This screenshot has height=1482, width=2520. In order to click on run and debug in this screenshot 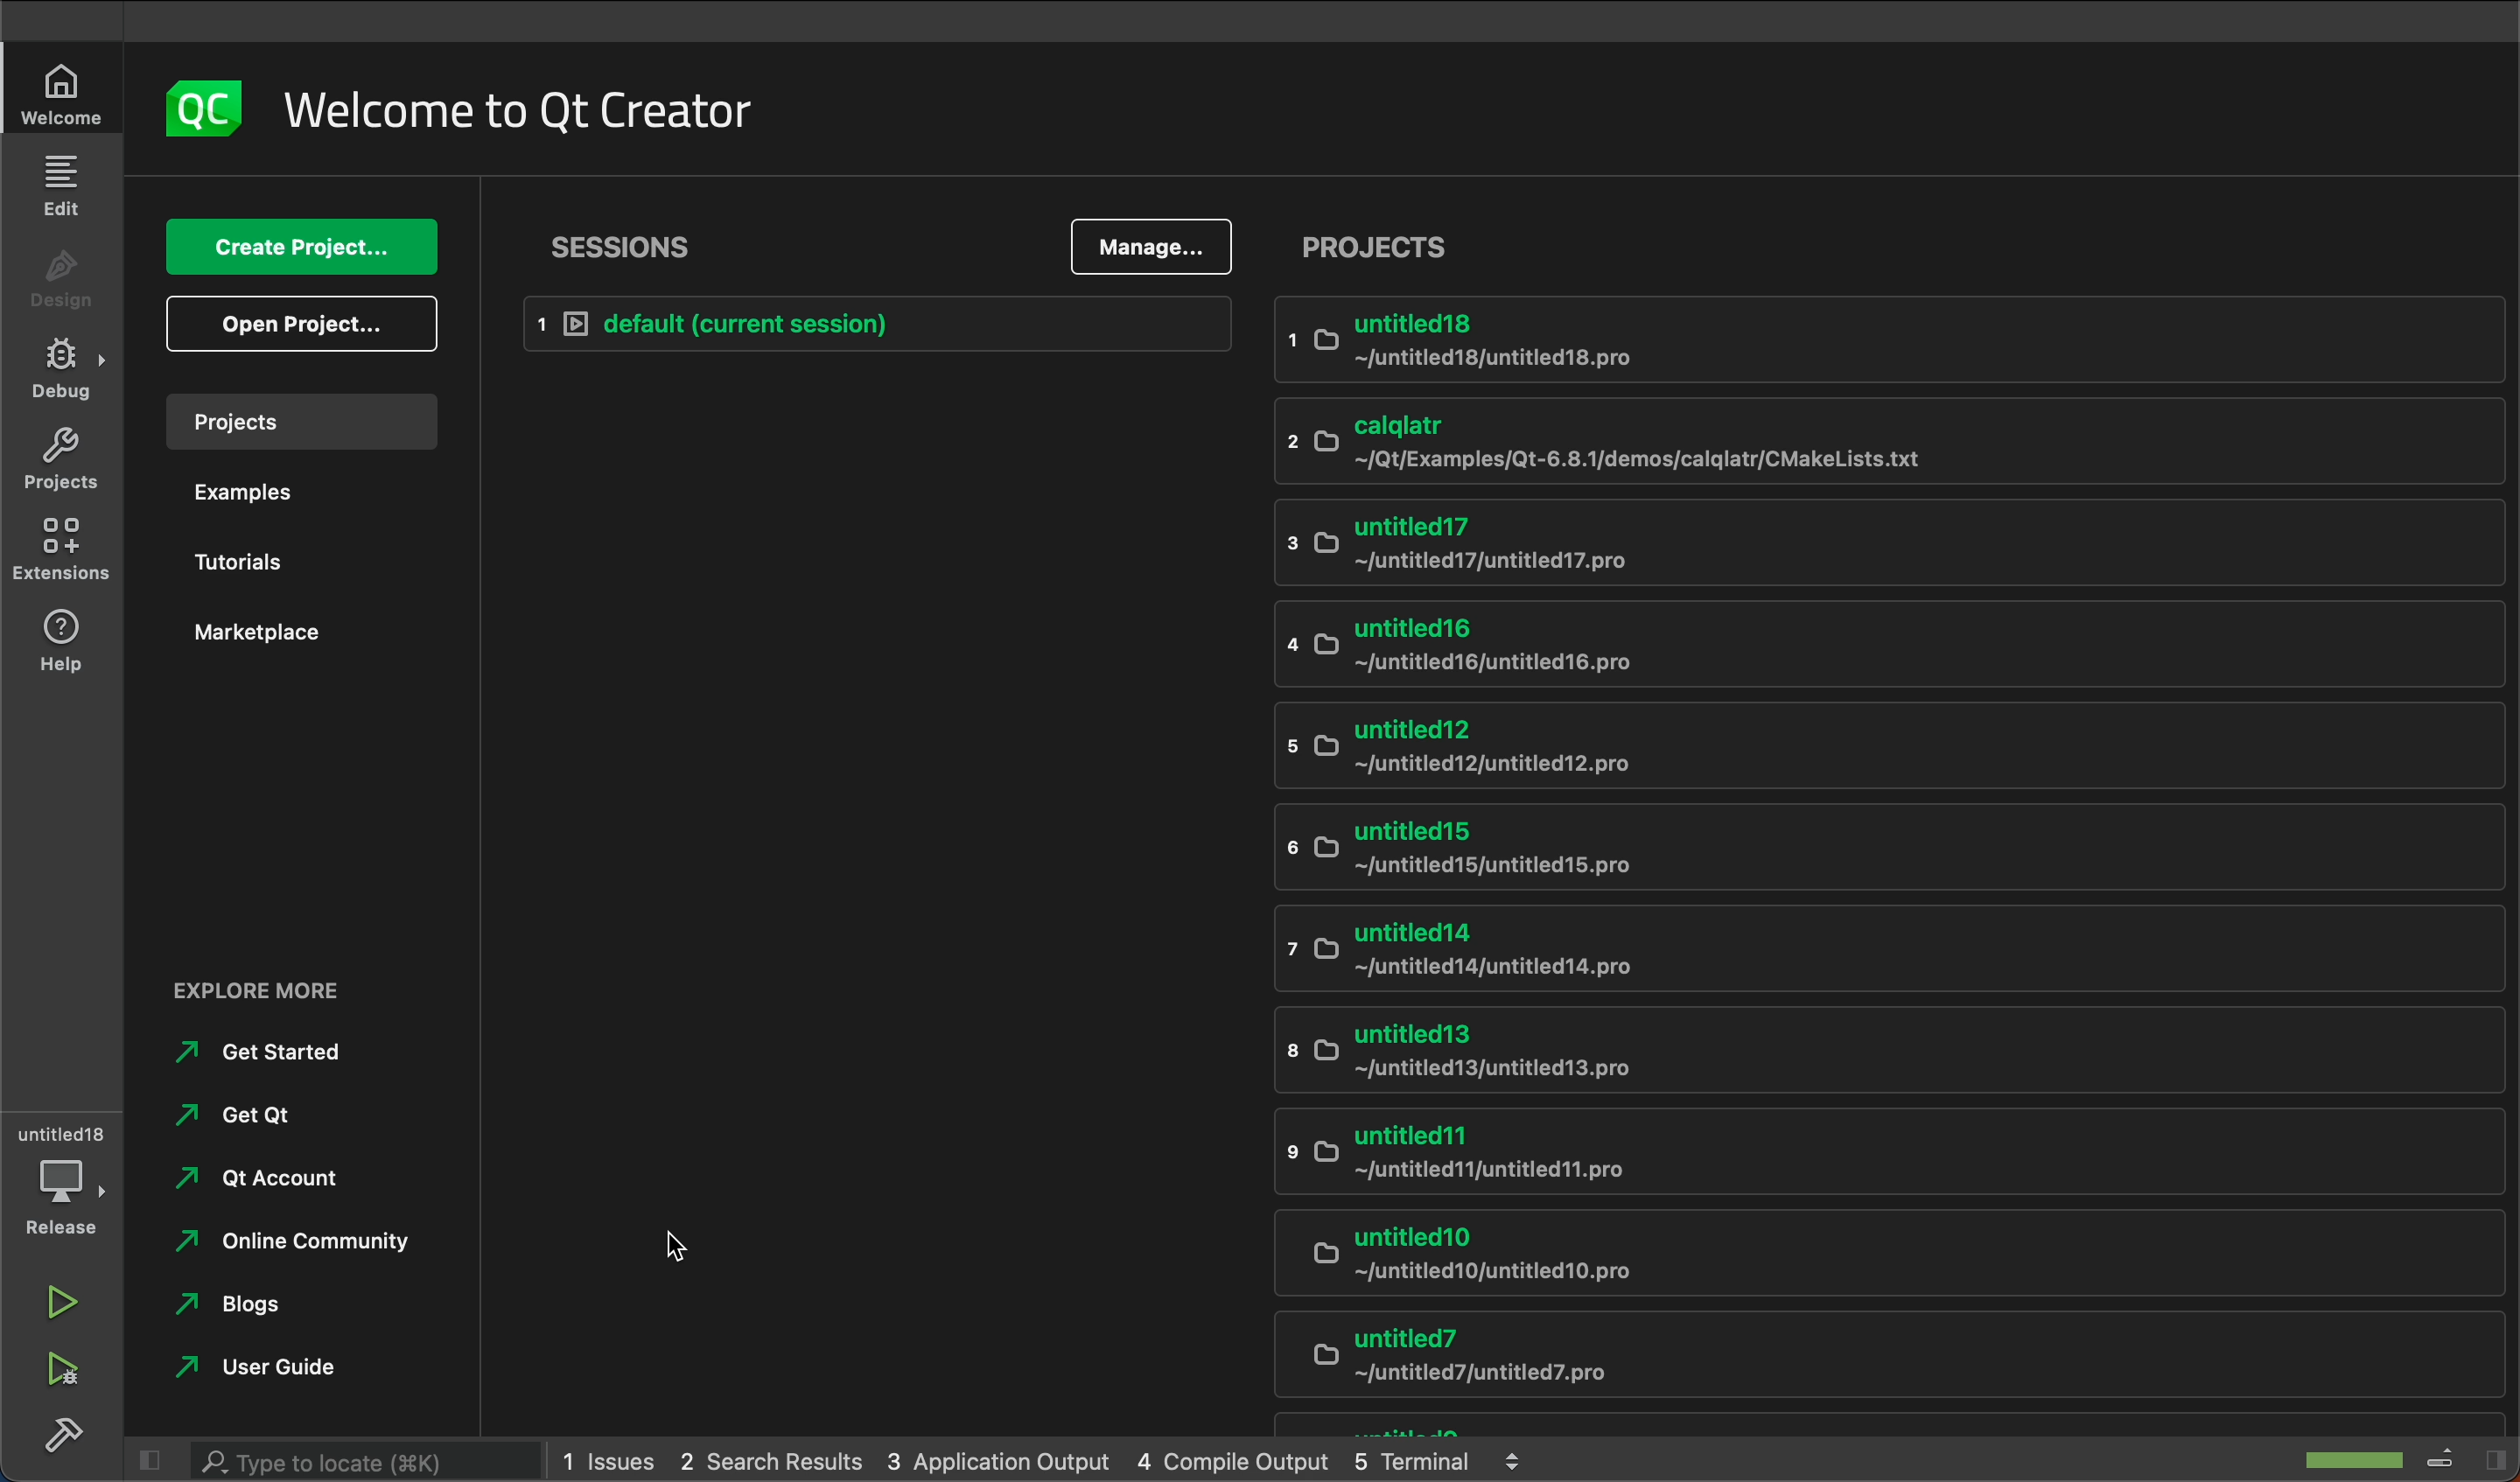, I will do `click(70, 1370)`.